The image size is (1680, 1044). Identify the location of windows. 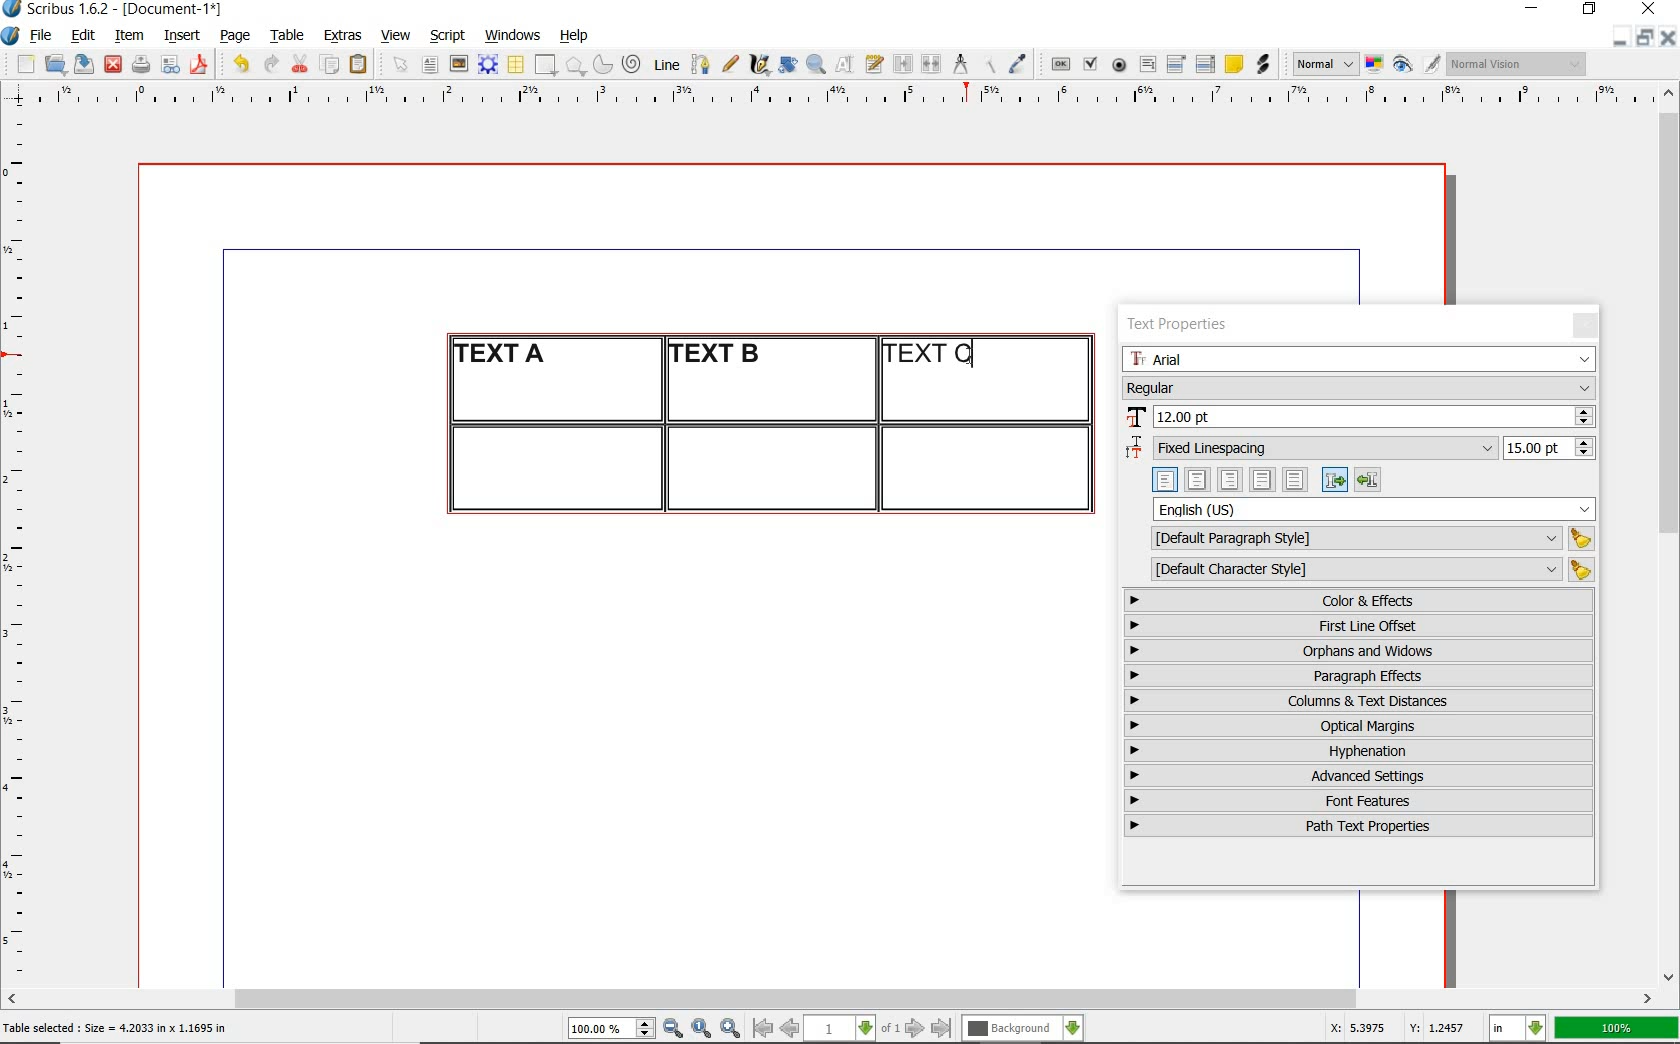
(514, 36).